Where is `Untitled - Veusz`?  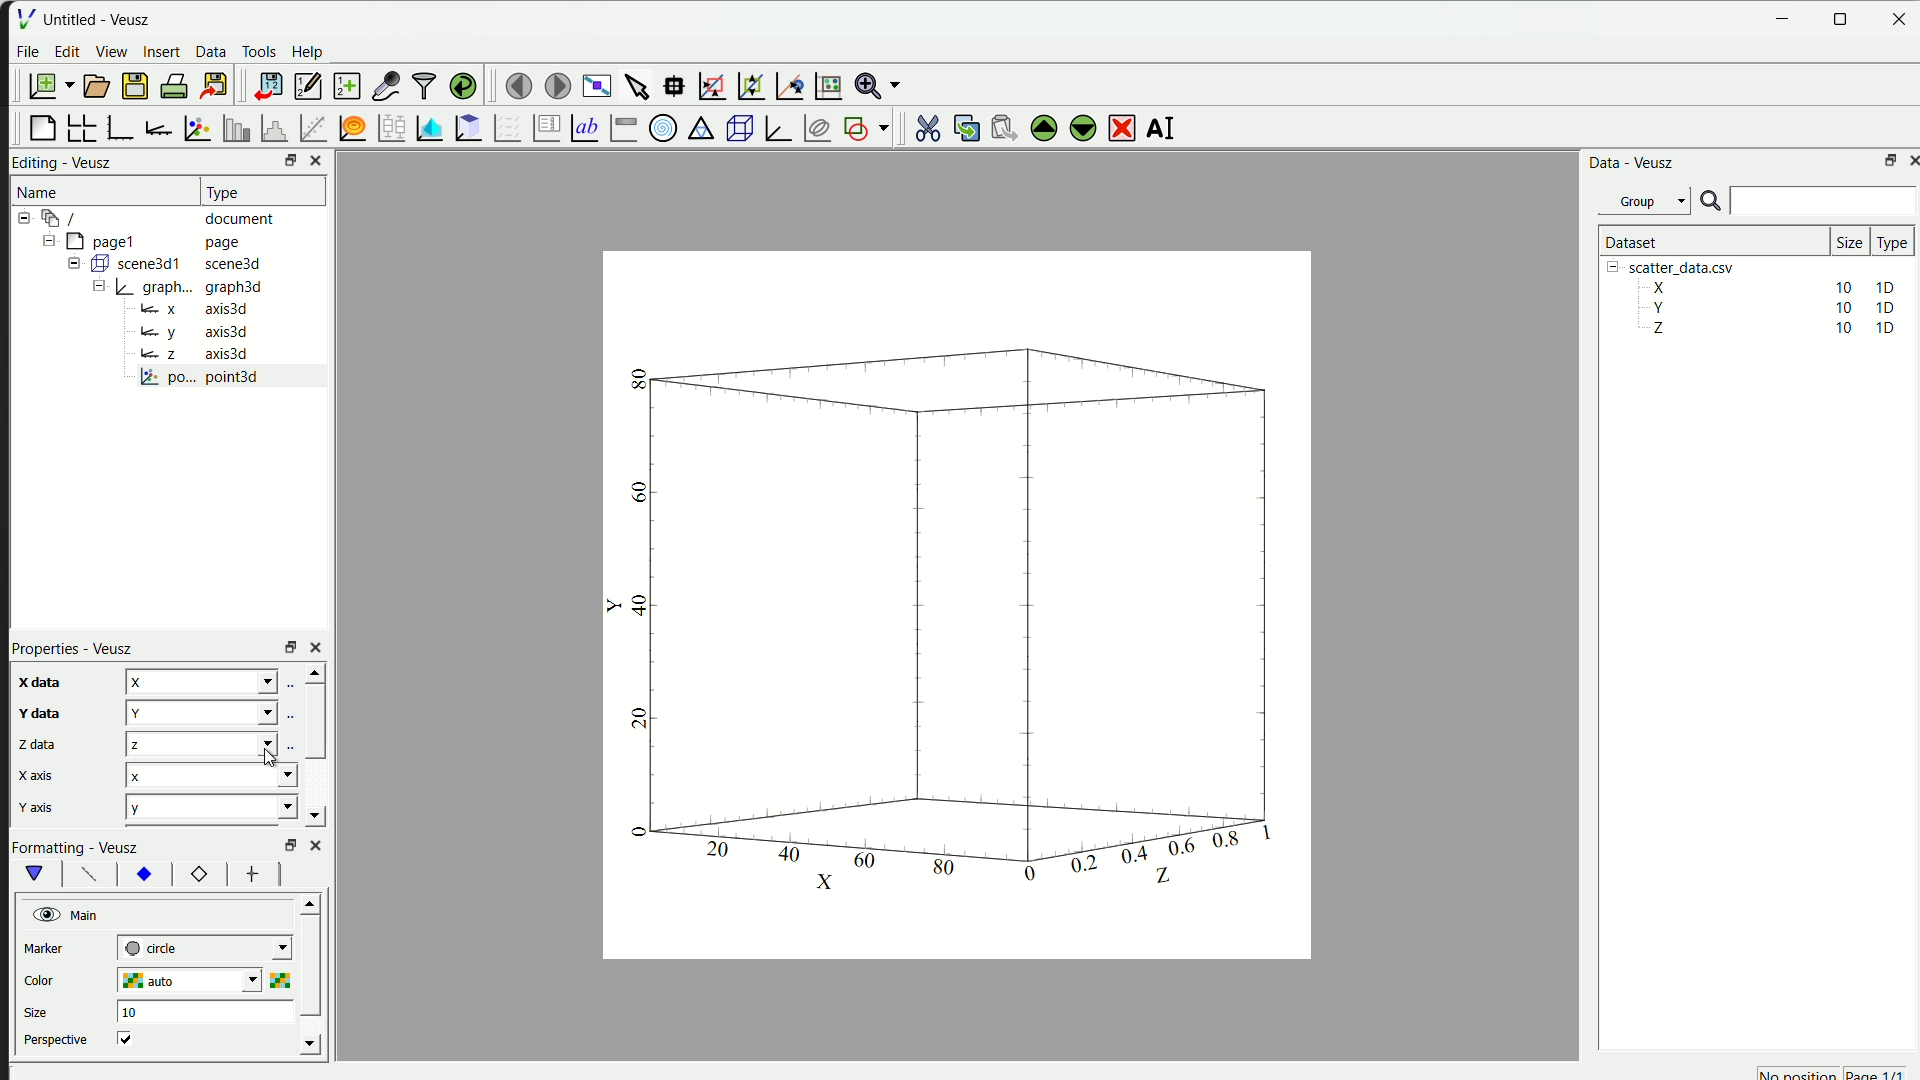
Untitled - Veusz is located at coordinates (101, 18).